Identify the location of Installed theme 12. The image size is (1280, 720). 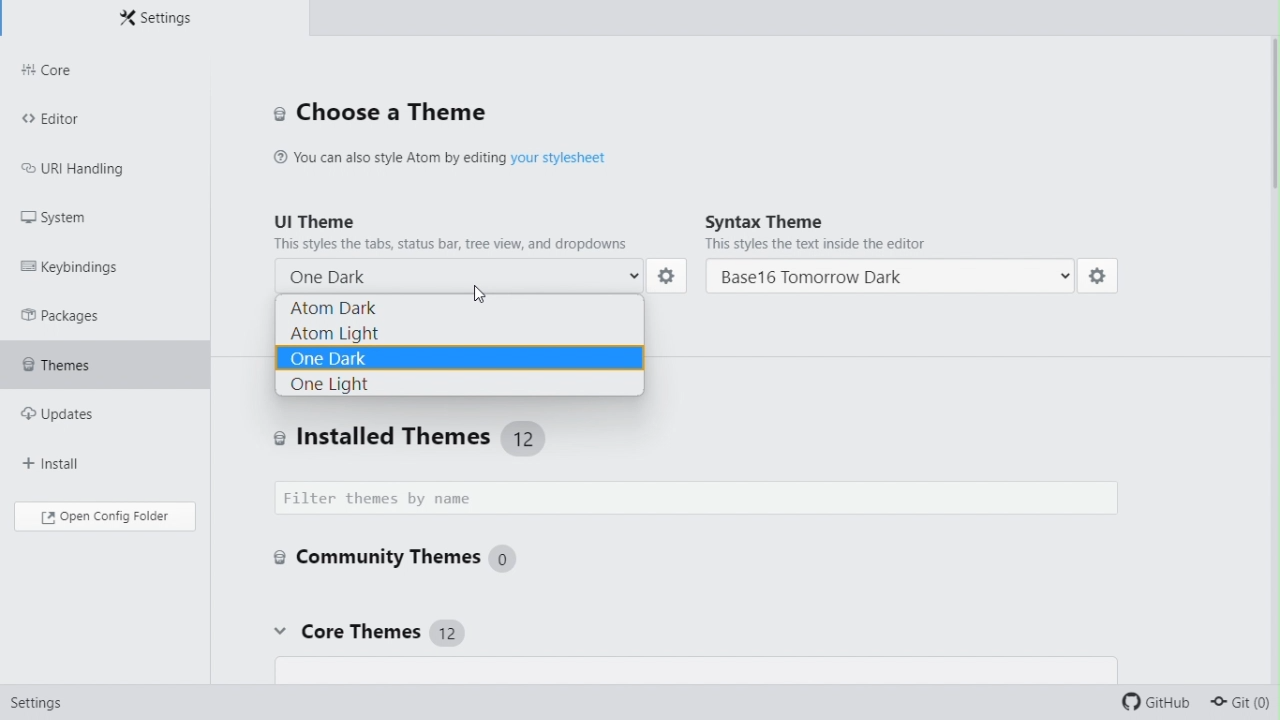
(422, 437).